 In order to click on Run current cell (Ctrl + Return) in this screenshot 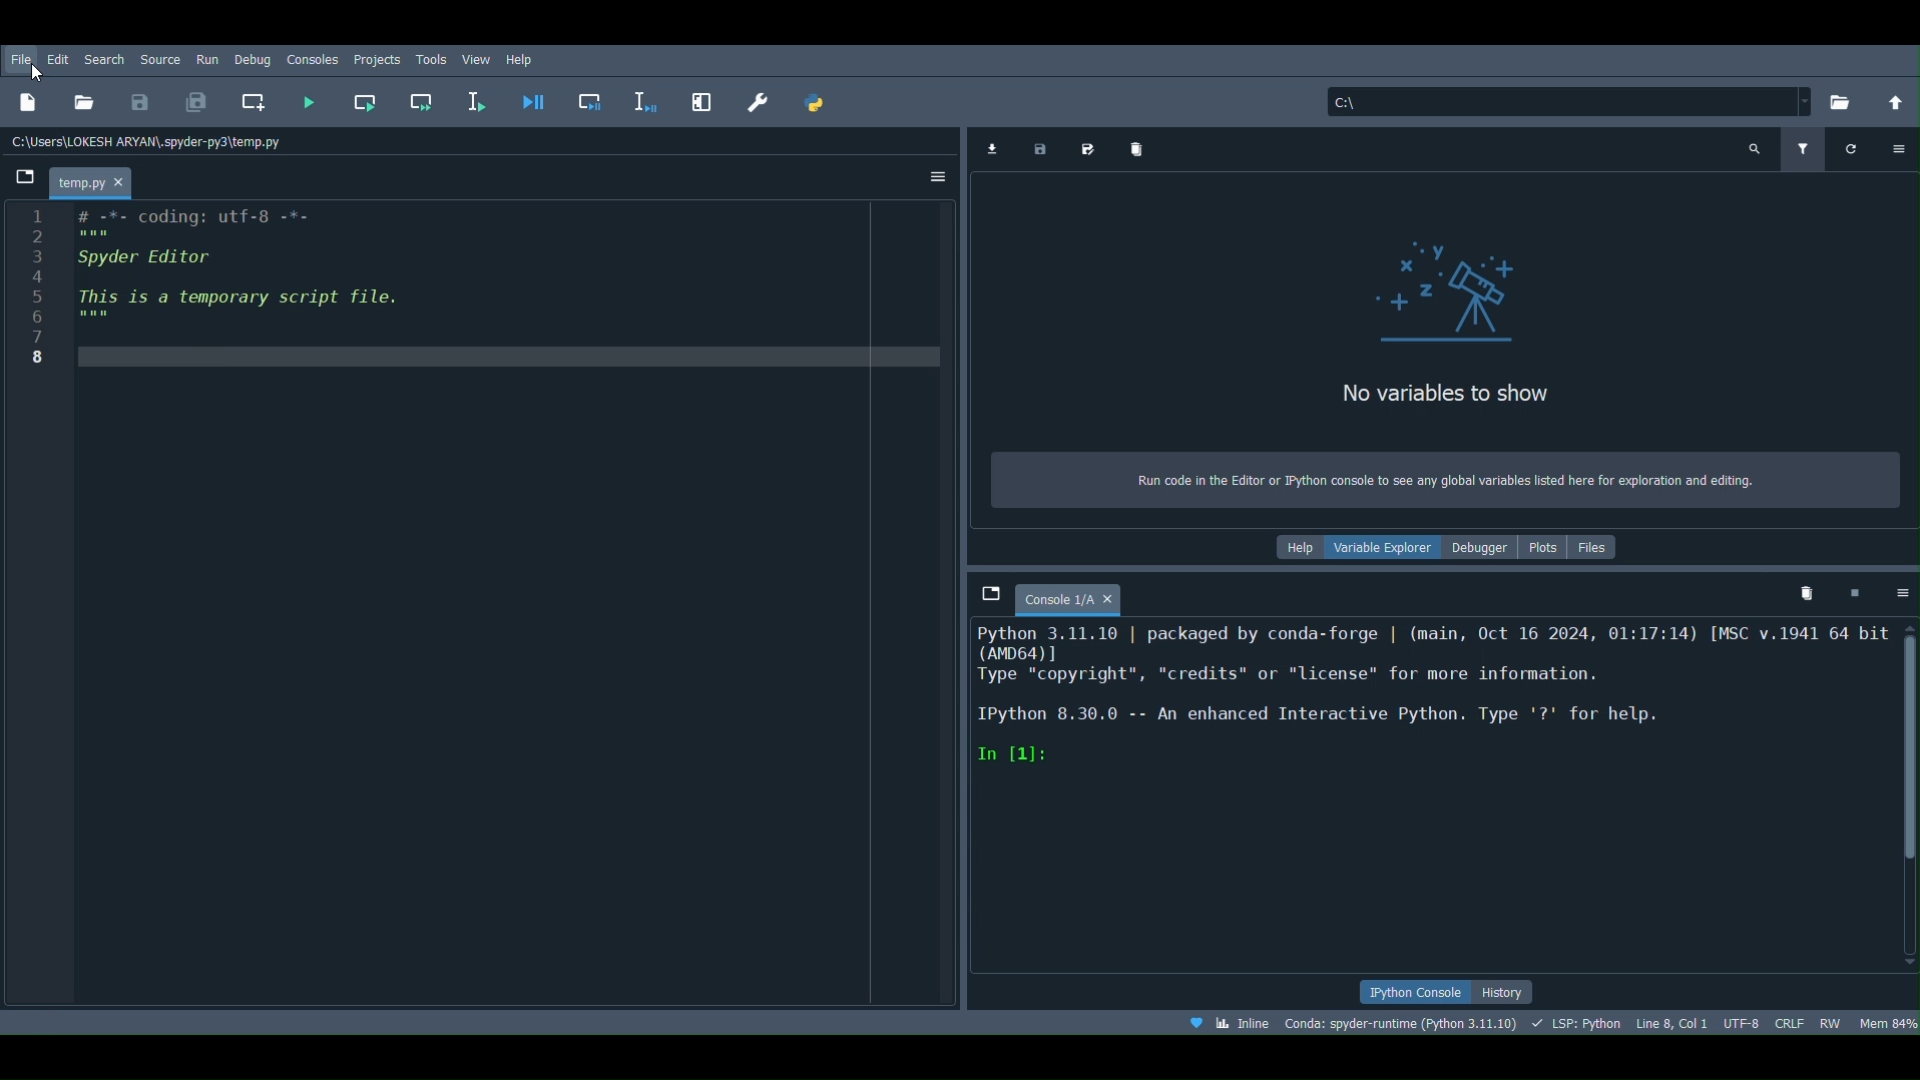, I will do `click(364, 100)`.